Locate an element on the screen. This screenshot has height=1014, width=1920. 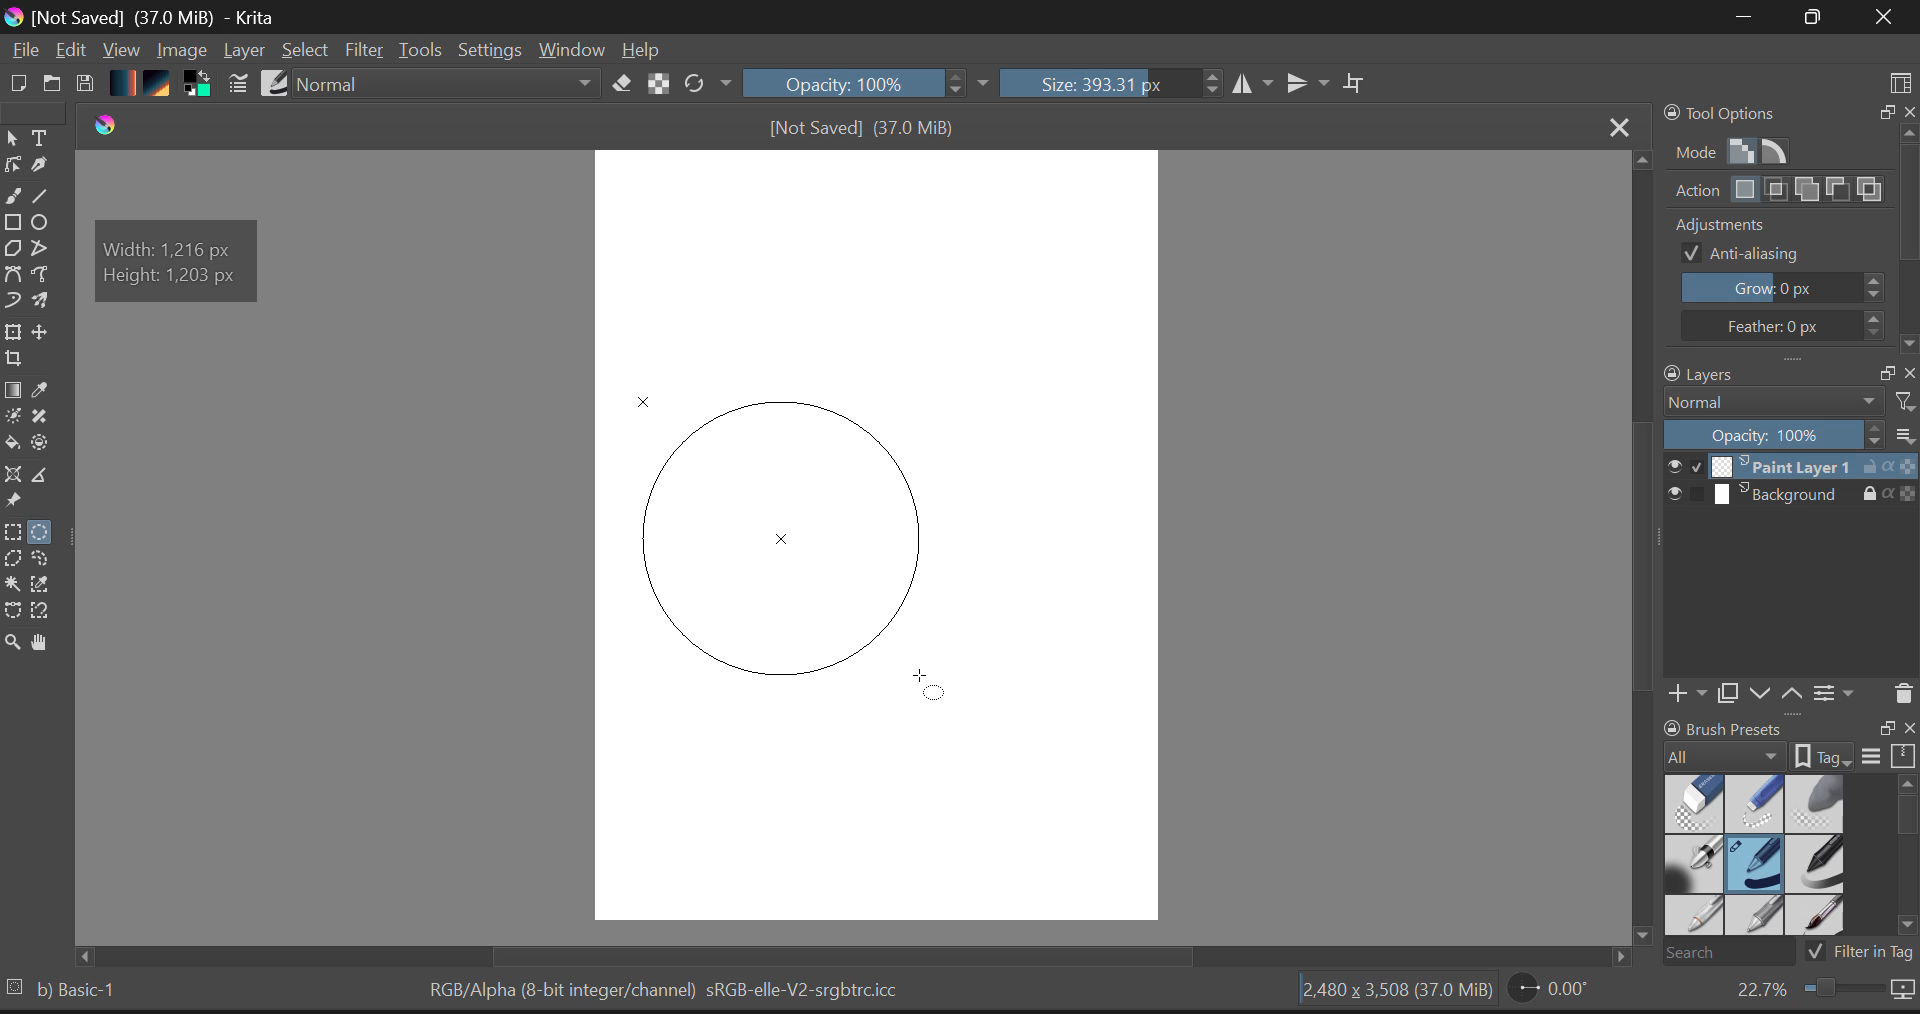
Pan is located at coordinates (44, 643).